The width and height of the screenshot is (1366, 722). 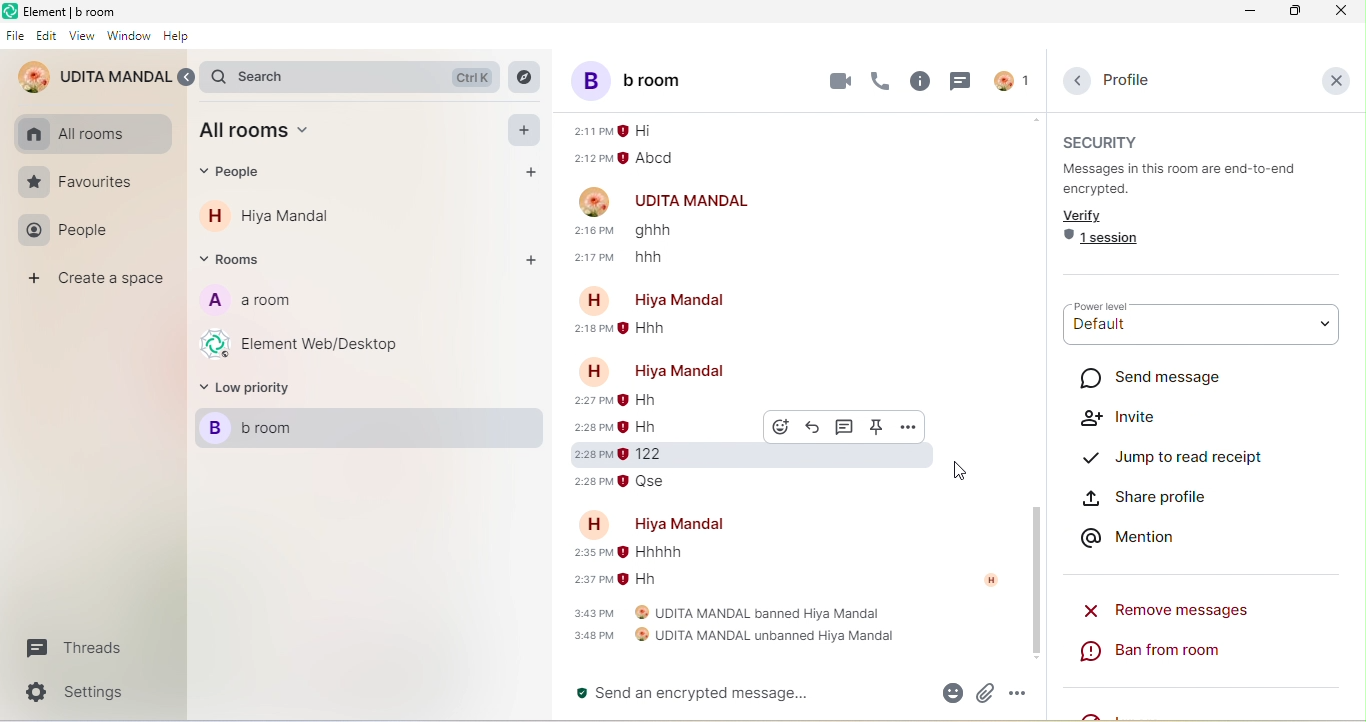 What do you see at coordinates (85, 692) in the screenshot?
I see `settings` at bounding box center [85, 692].